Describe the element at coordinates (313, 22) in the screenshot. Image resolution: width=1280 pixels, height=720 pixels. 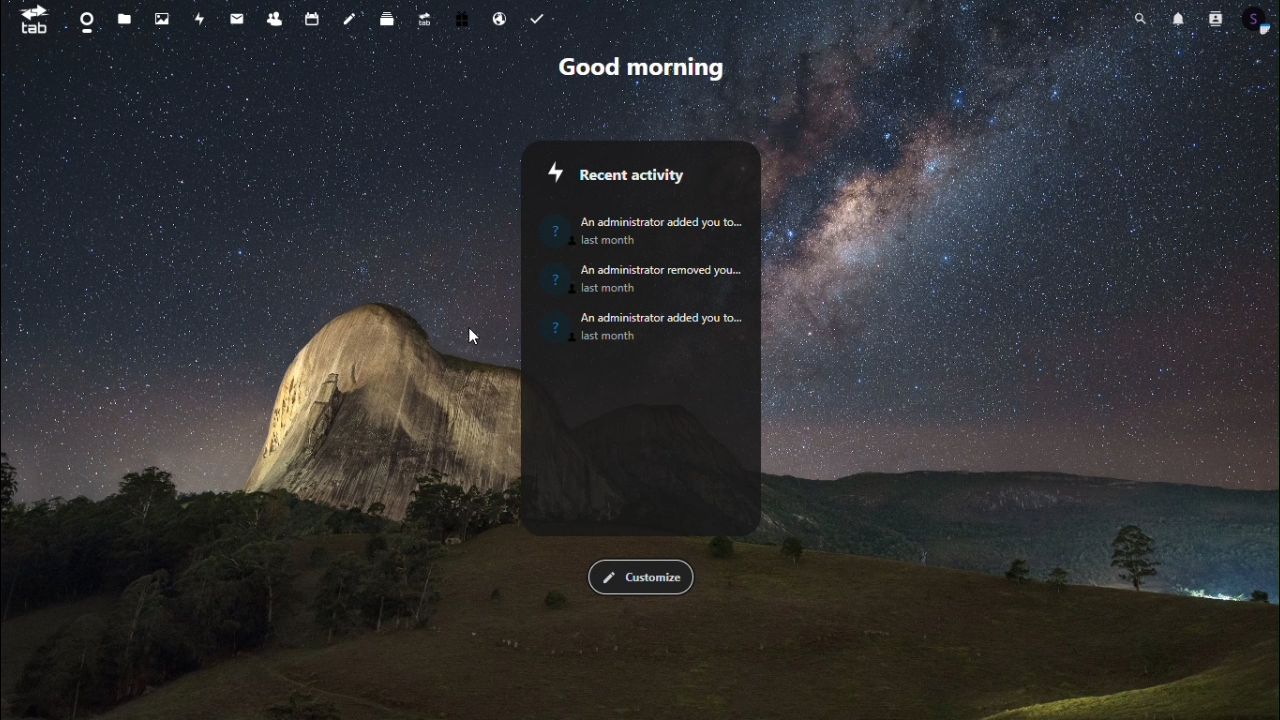
I see `calendar` at that location.